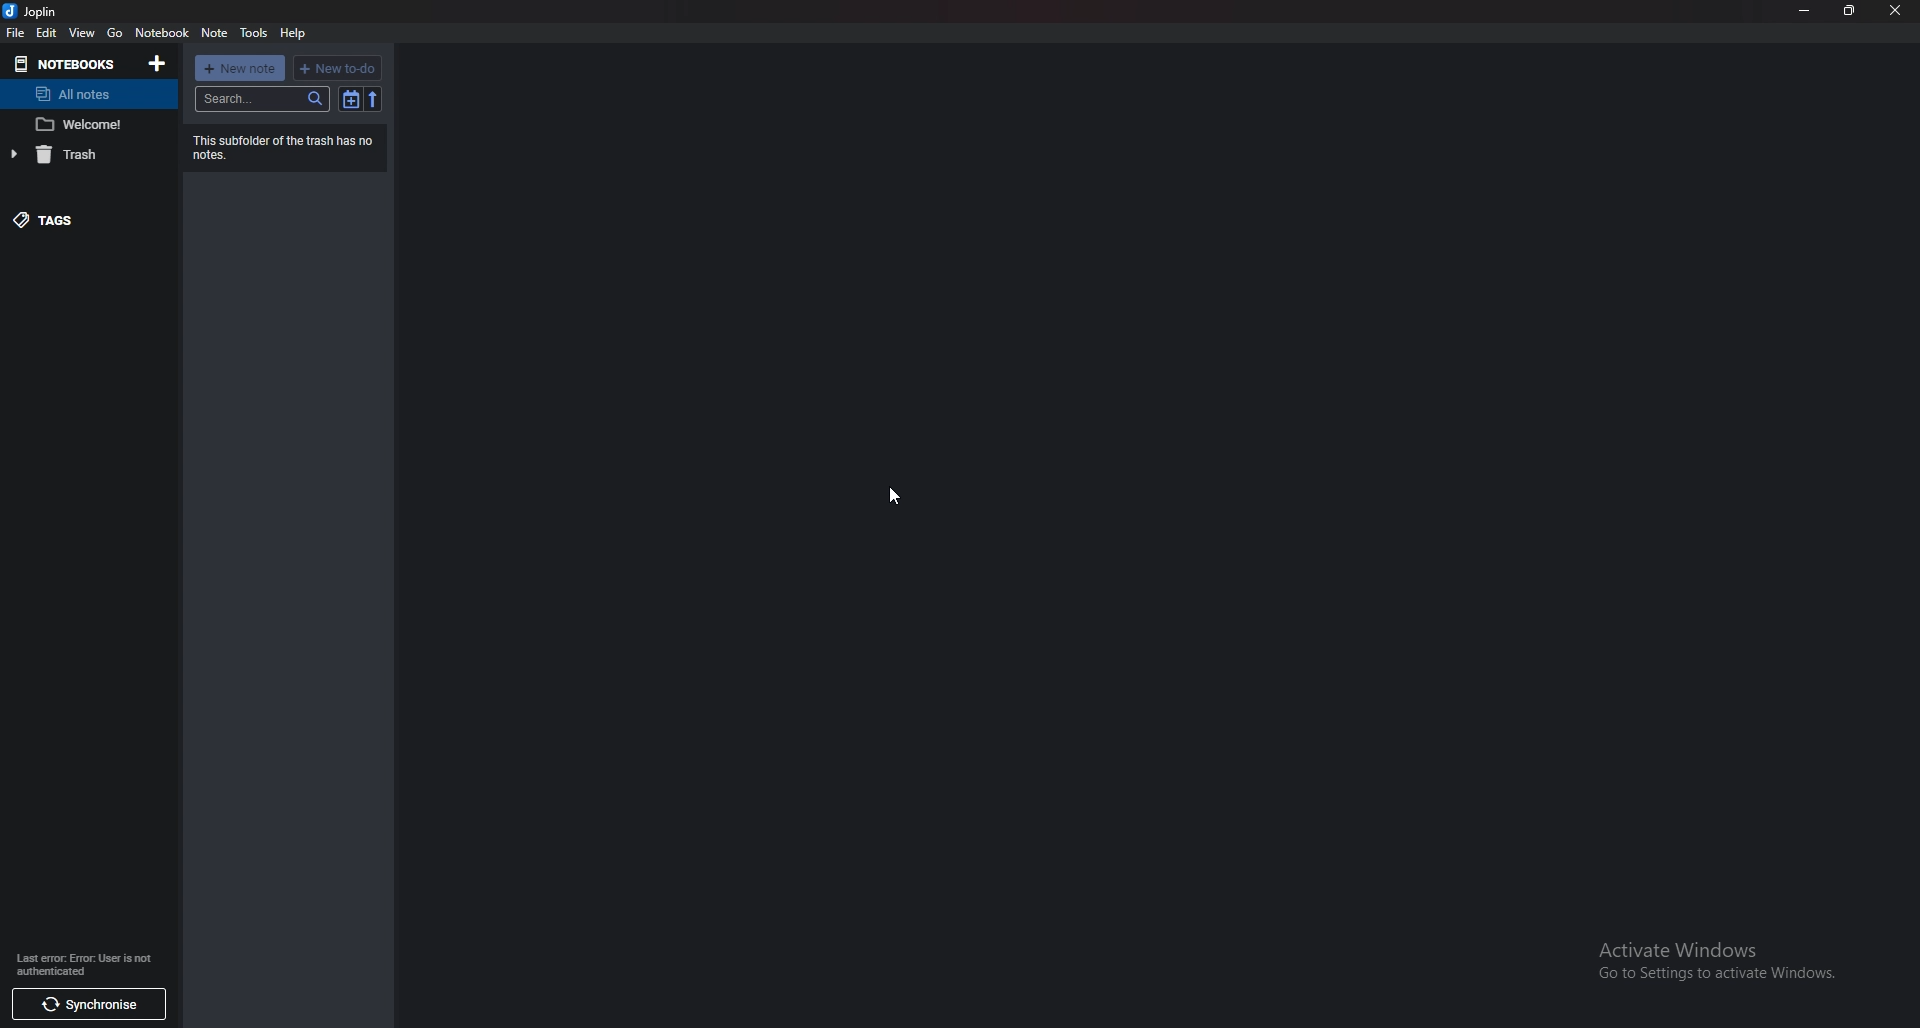  Describe the element at coordinates (37, 11) in the screenshot. I see `joplin` at that location.